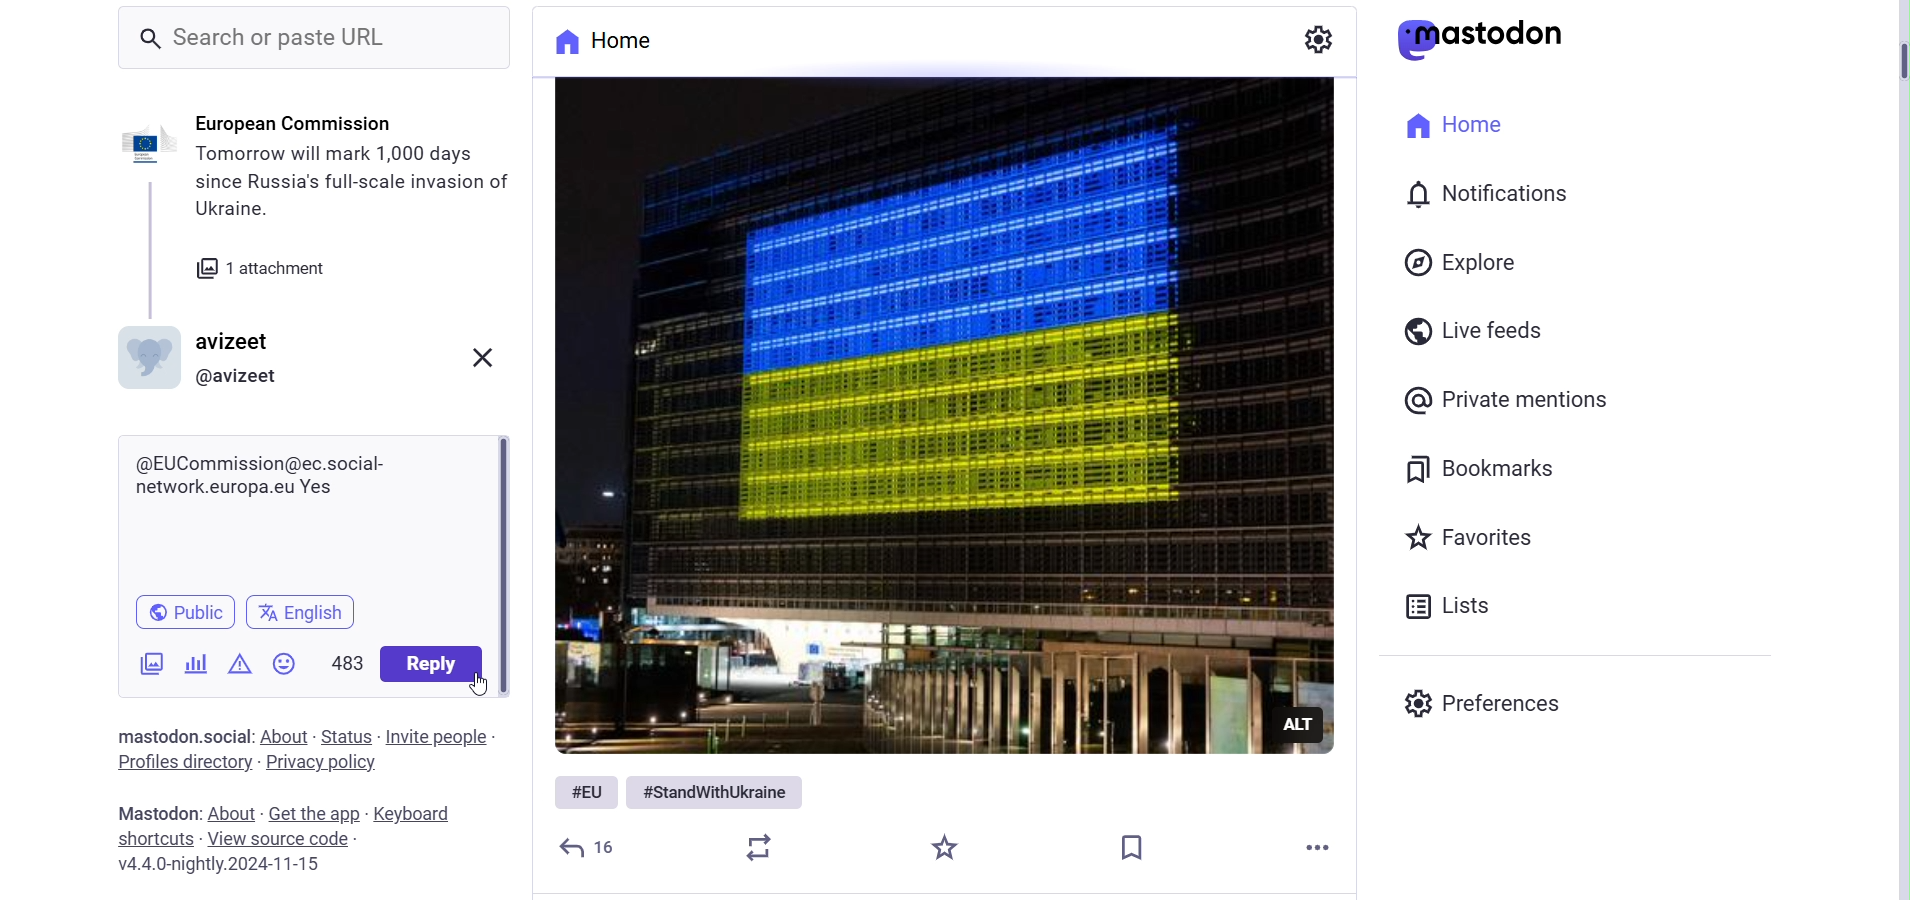 The image size is (1910, 900). I want to click on Explore, so click(1464, 262).